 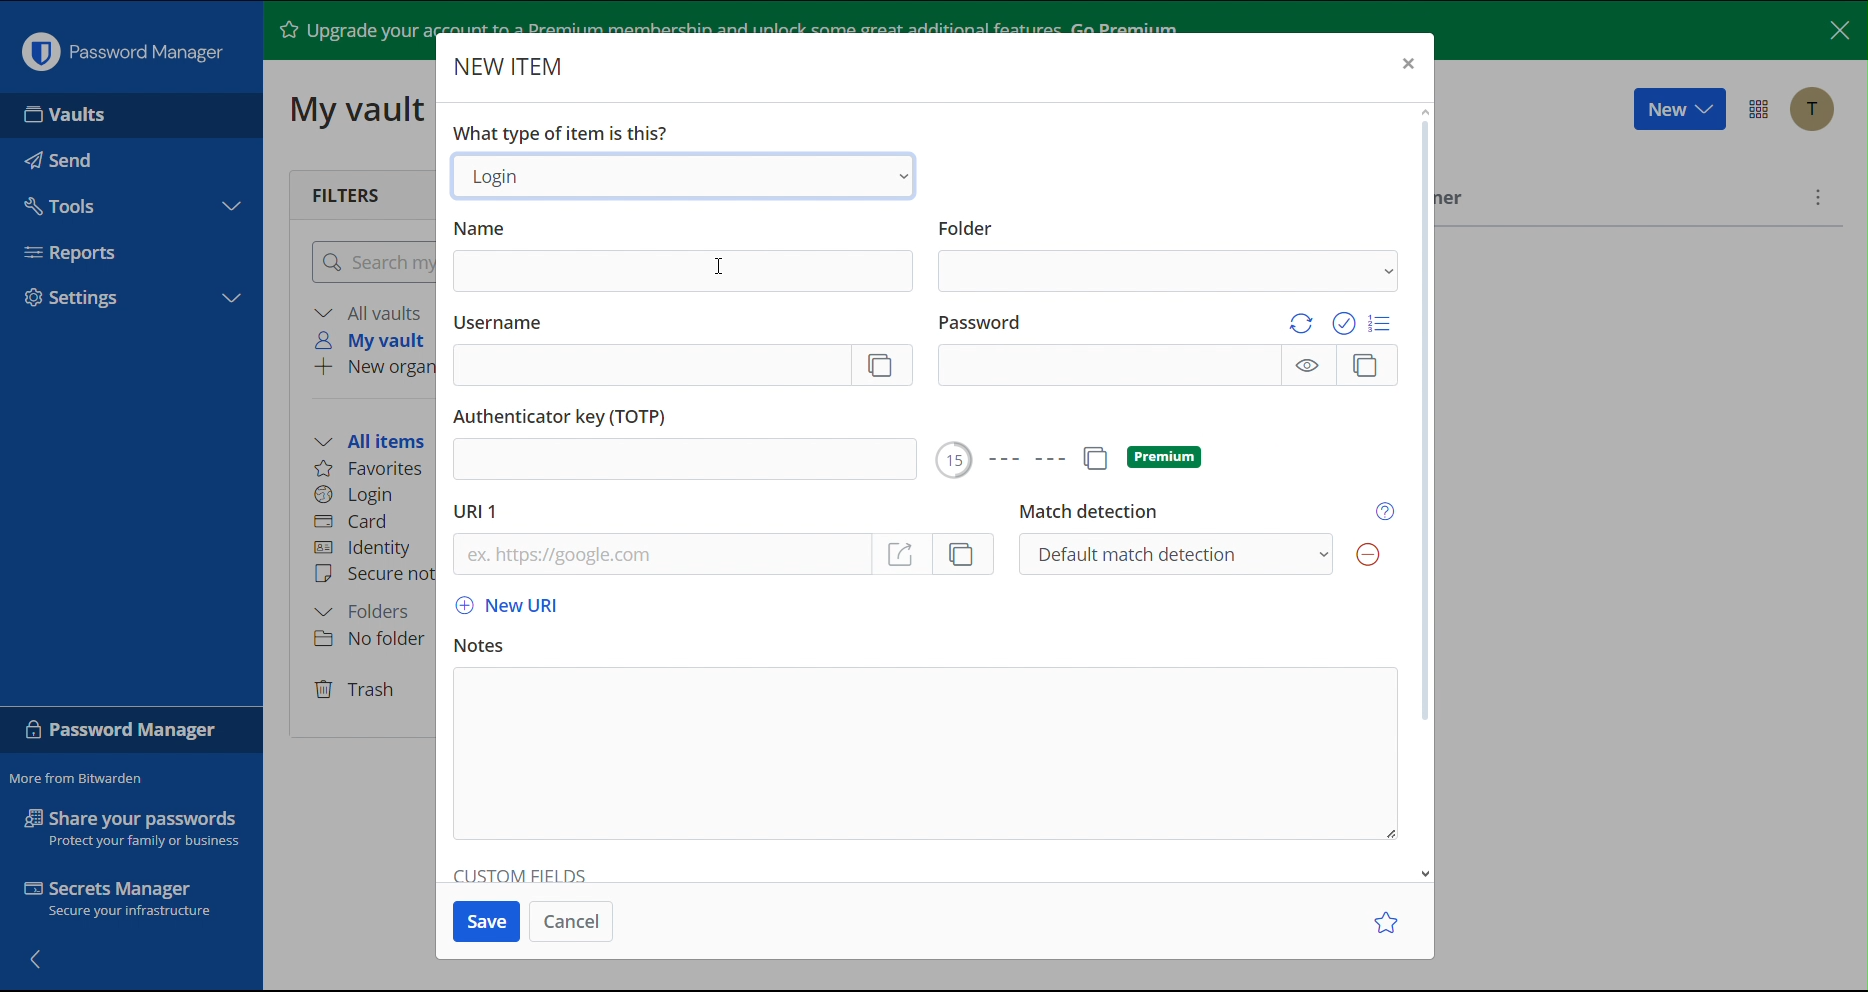 What do you see at coordinates (573, 920) in the screenshot?
I see `Cancel` at bounding box center [573, 920].